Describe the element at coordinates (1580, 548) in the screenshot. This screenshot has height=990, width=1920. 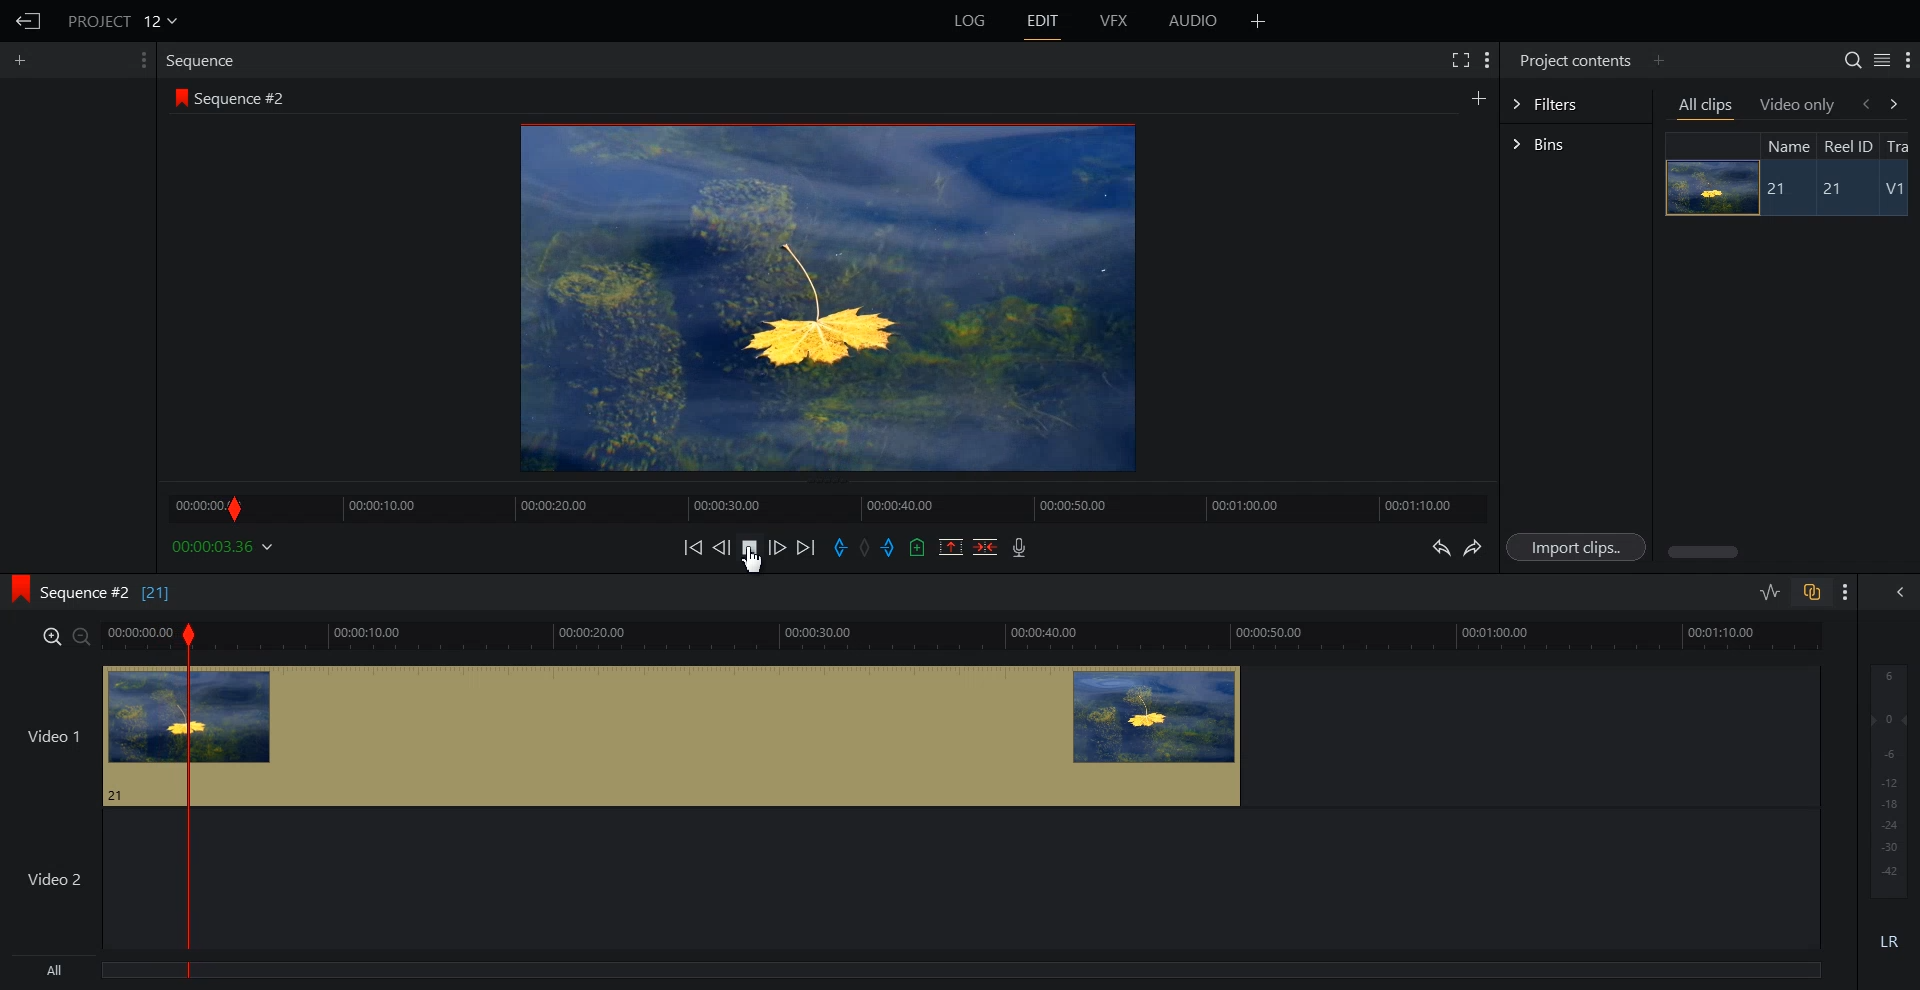
I see `Import clips` at that location.